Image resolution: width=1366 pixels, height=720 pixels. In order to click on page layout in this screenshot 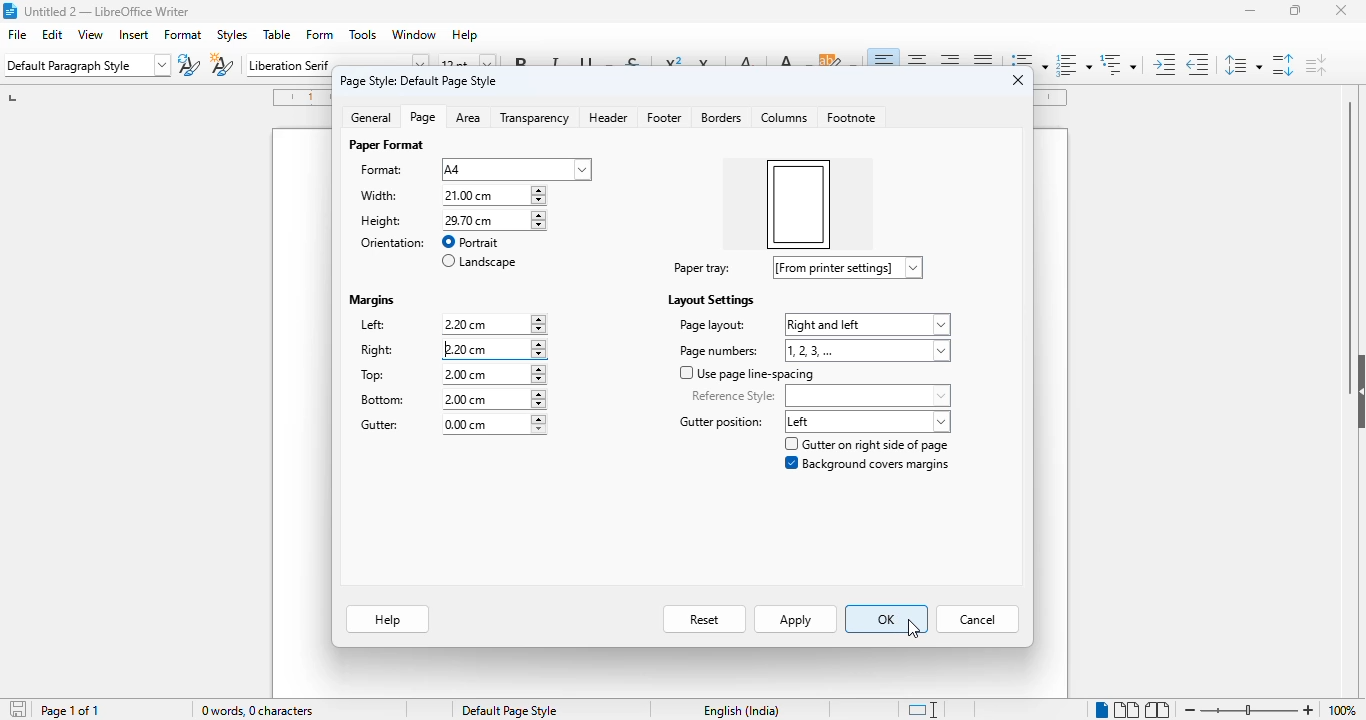, I will do `click(716, 325)`.